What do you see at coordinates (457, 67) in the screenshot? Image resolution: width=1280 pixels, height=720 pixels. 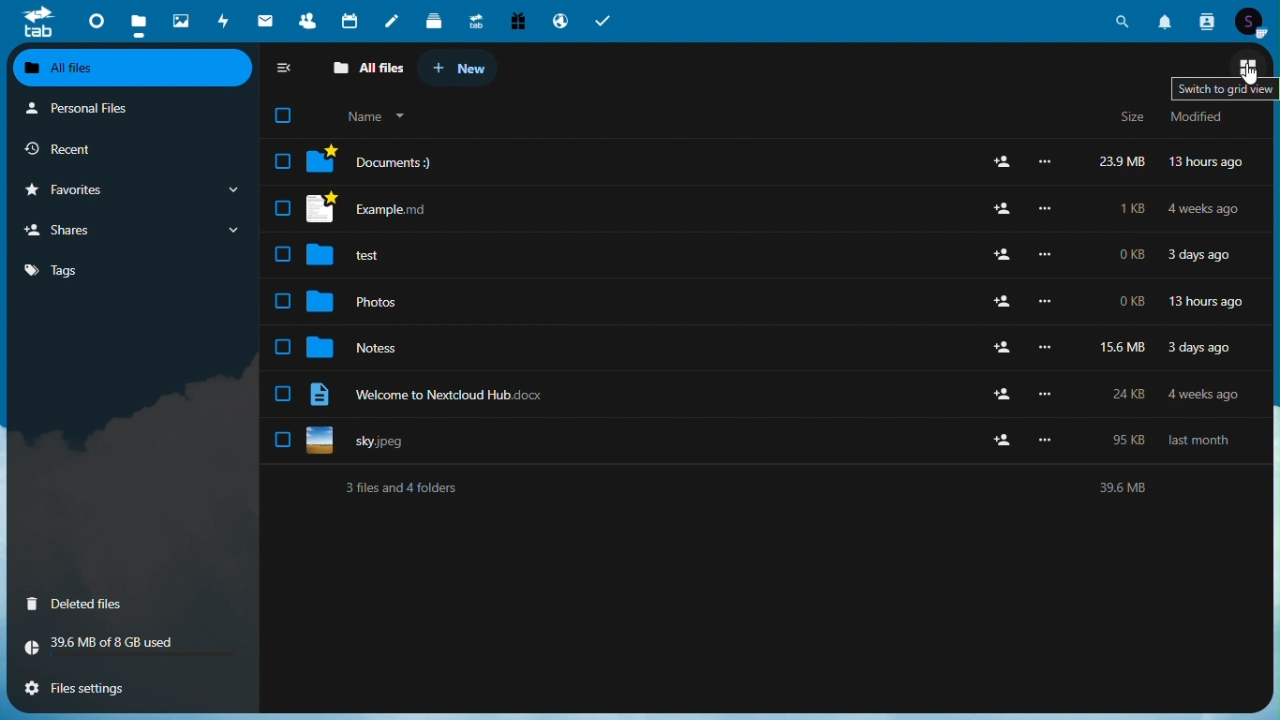 I see `new` at bounding box center [457, 67].